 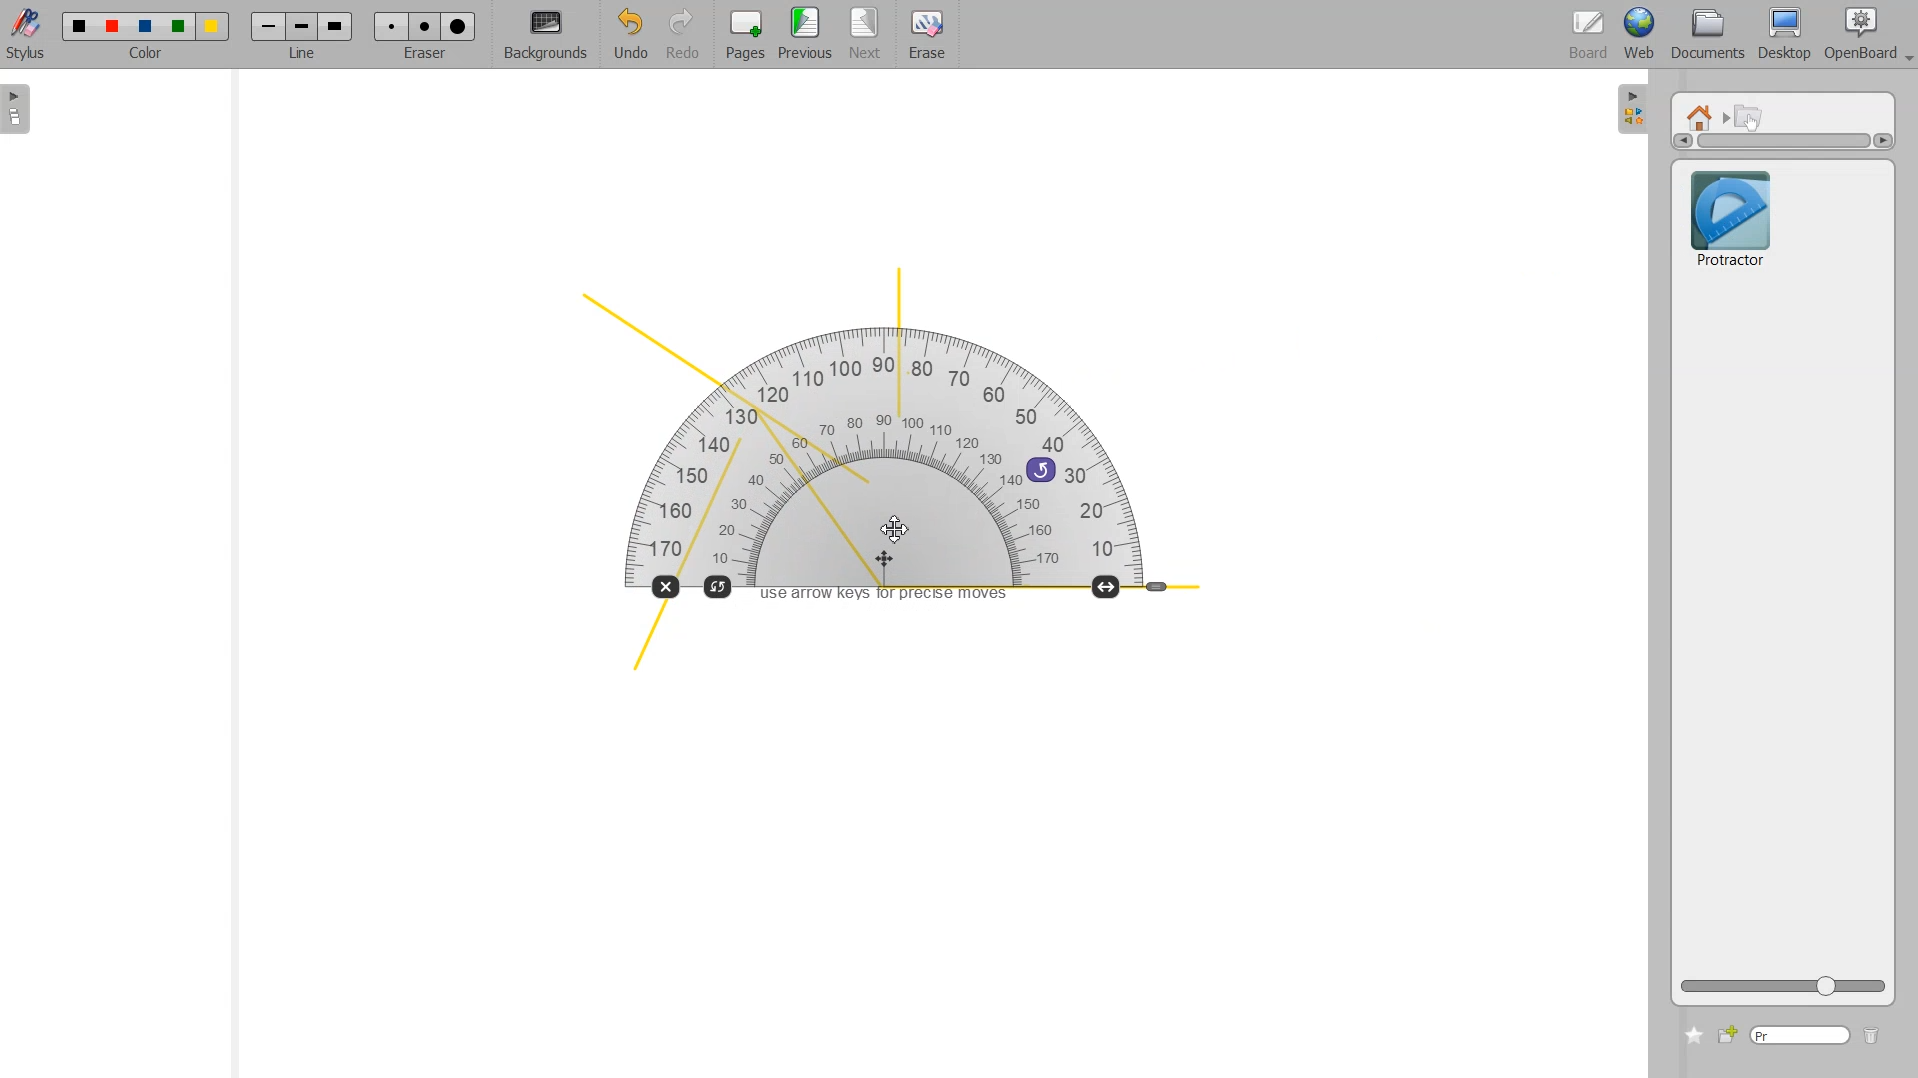 I want to click on Documents, so click(x=1705, y=36).